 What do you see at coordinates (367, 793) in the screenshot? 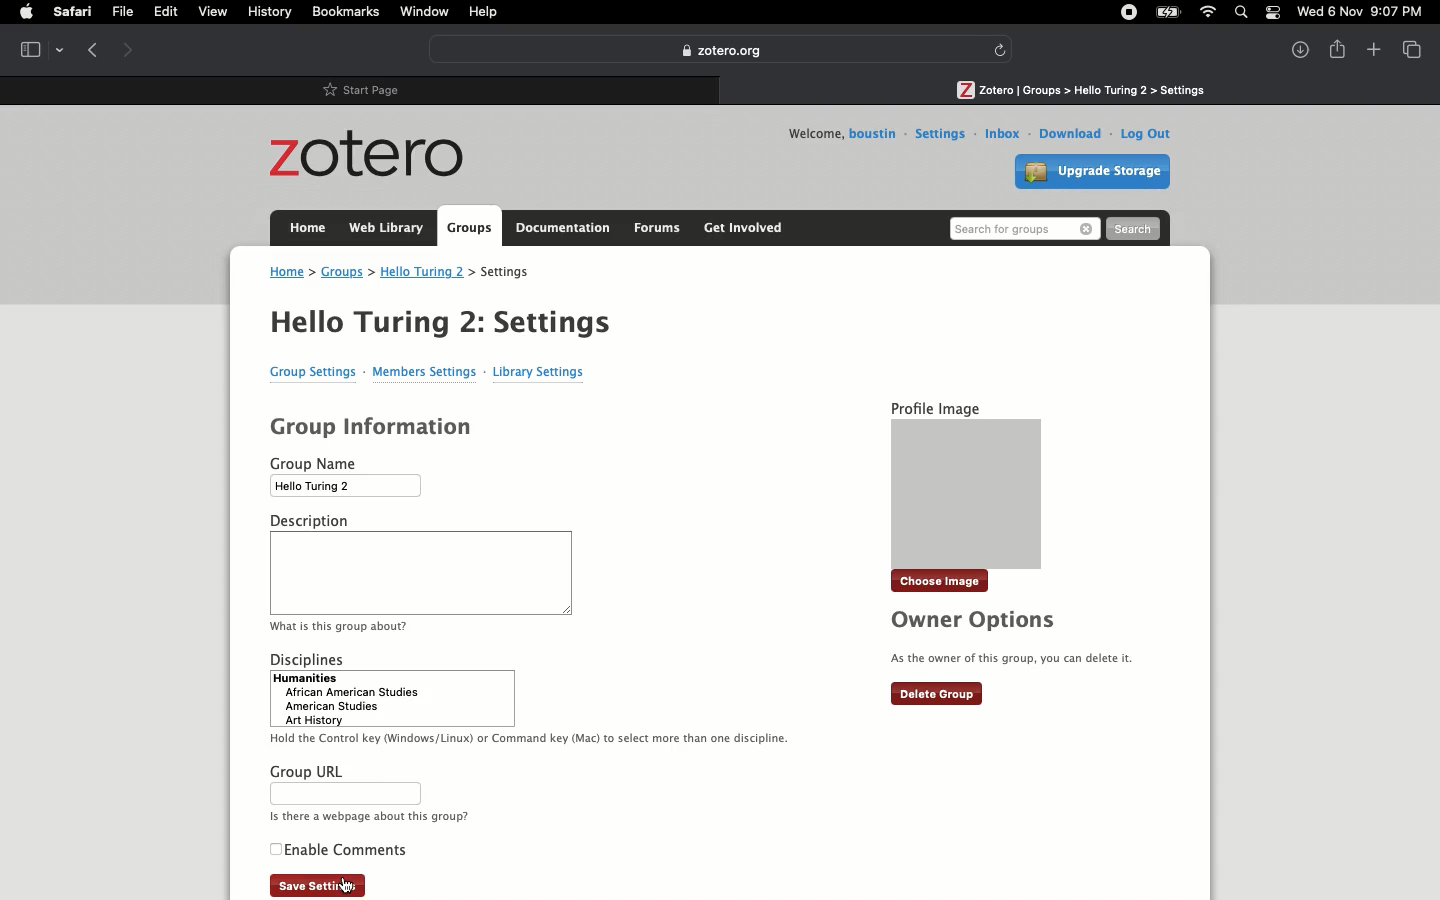
I see `Group URL` at bounding box center [367, 793].